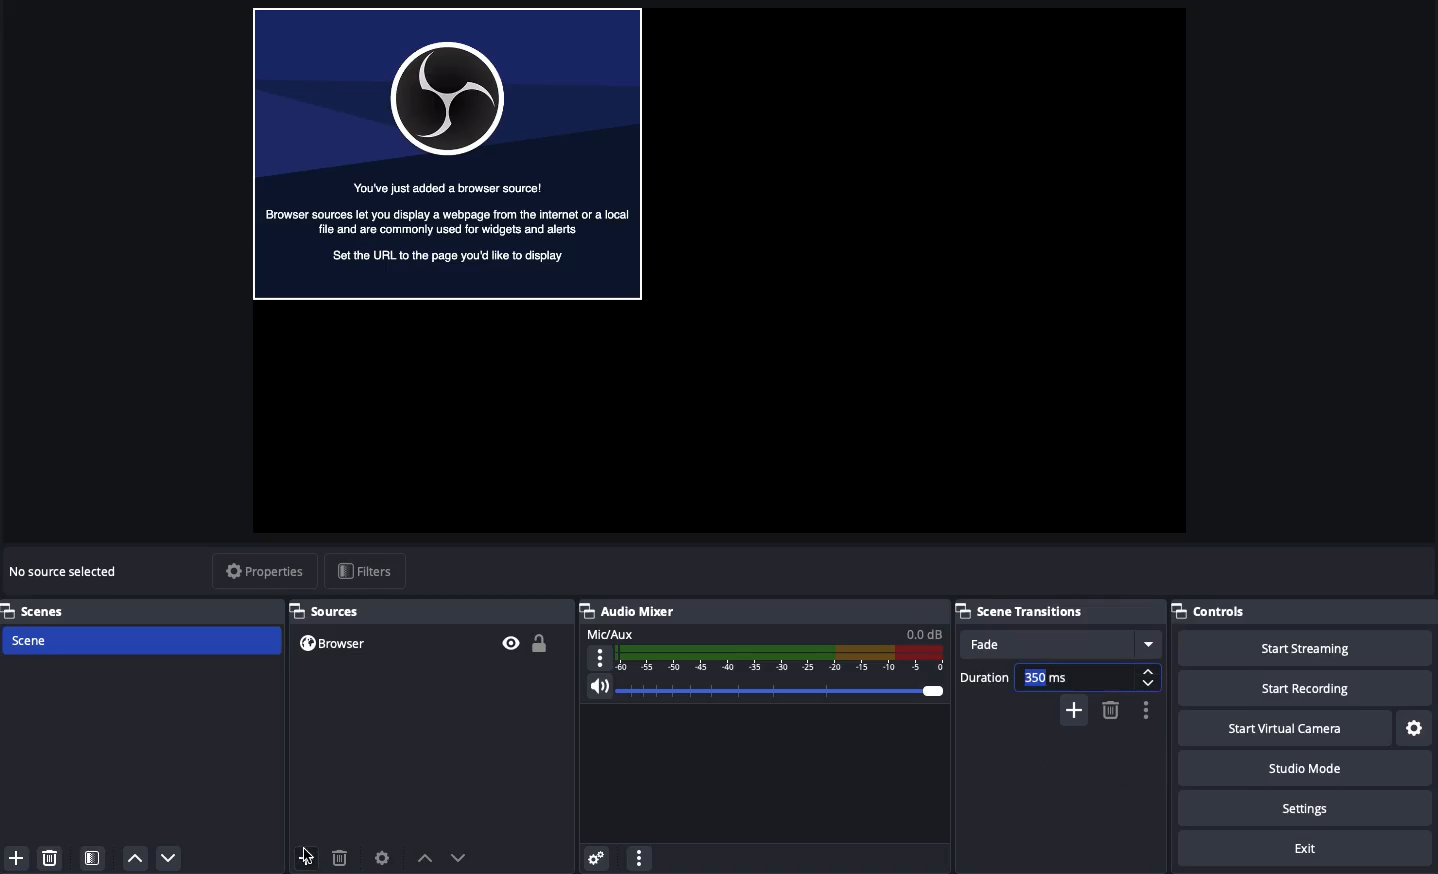 The height and width of the screenshot is (874, 1438). Describe the element at coordinates (763, 689) in the screenshot. I see `Volume` at that location.